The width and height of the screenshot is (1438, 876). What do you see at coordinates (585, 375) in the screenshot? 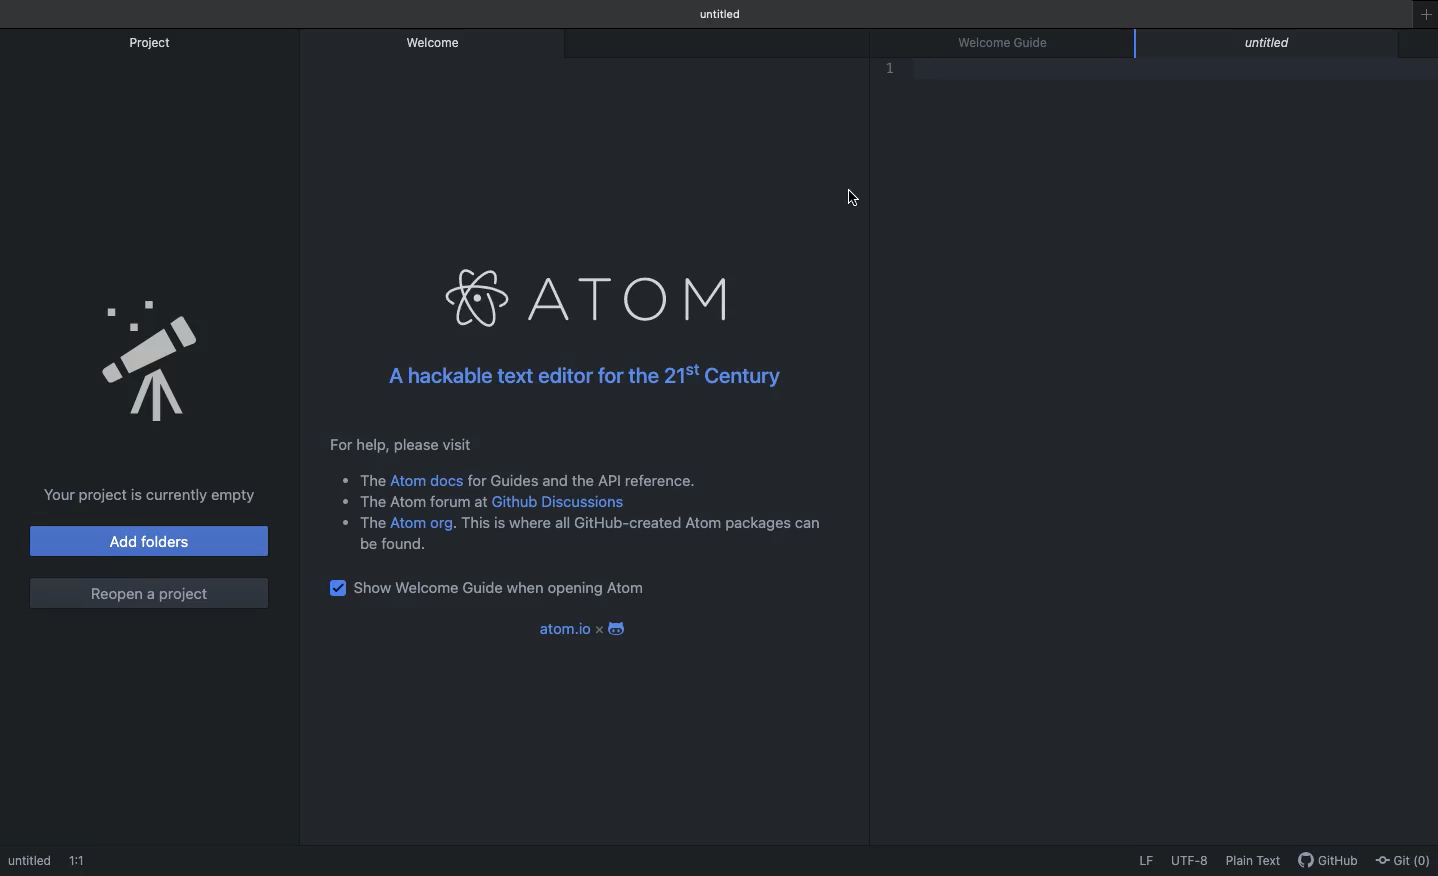
I see `A hackable text editor` at bounding box center [585, 375].